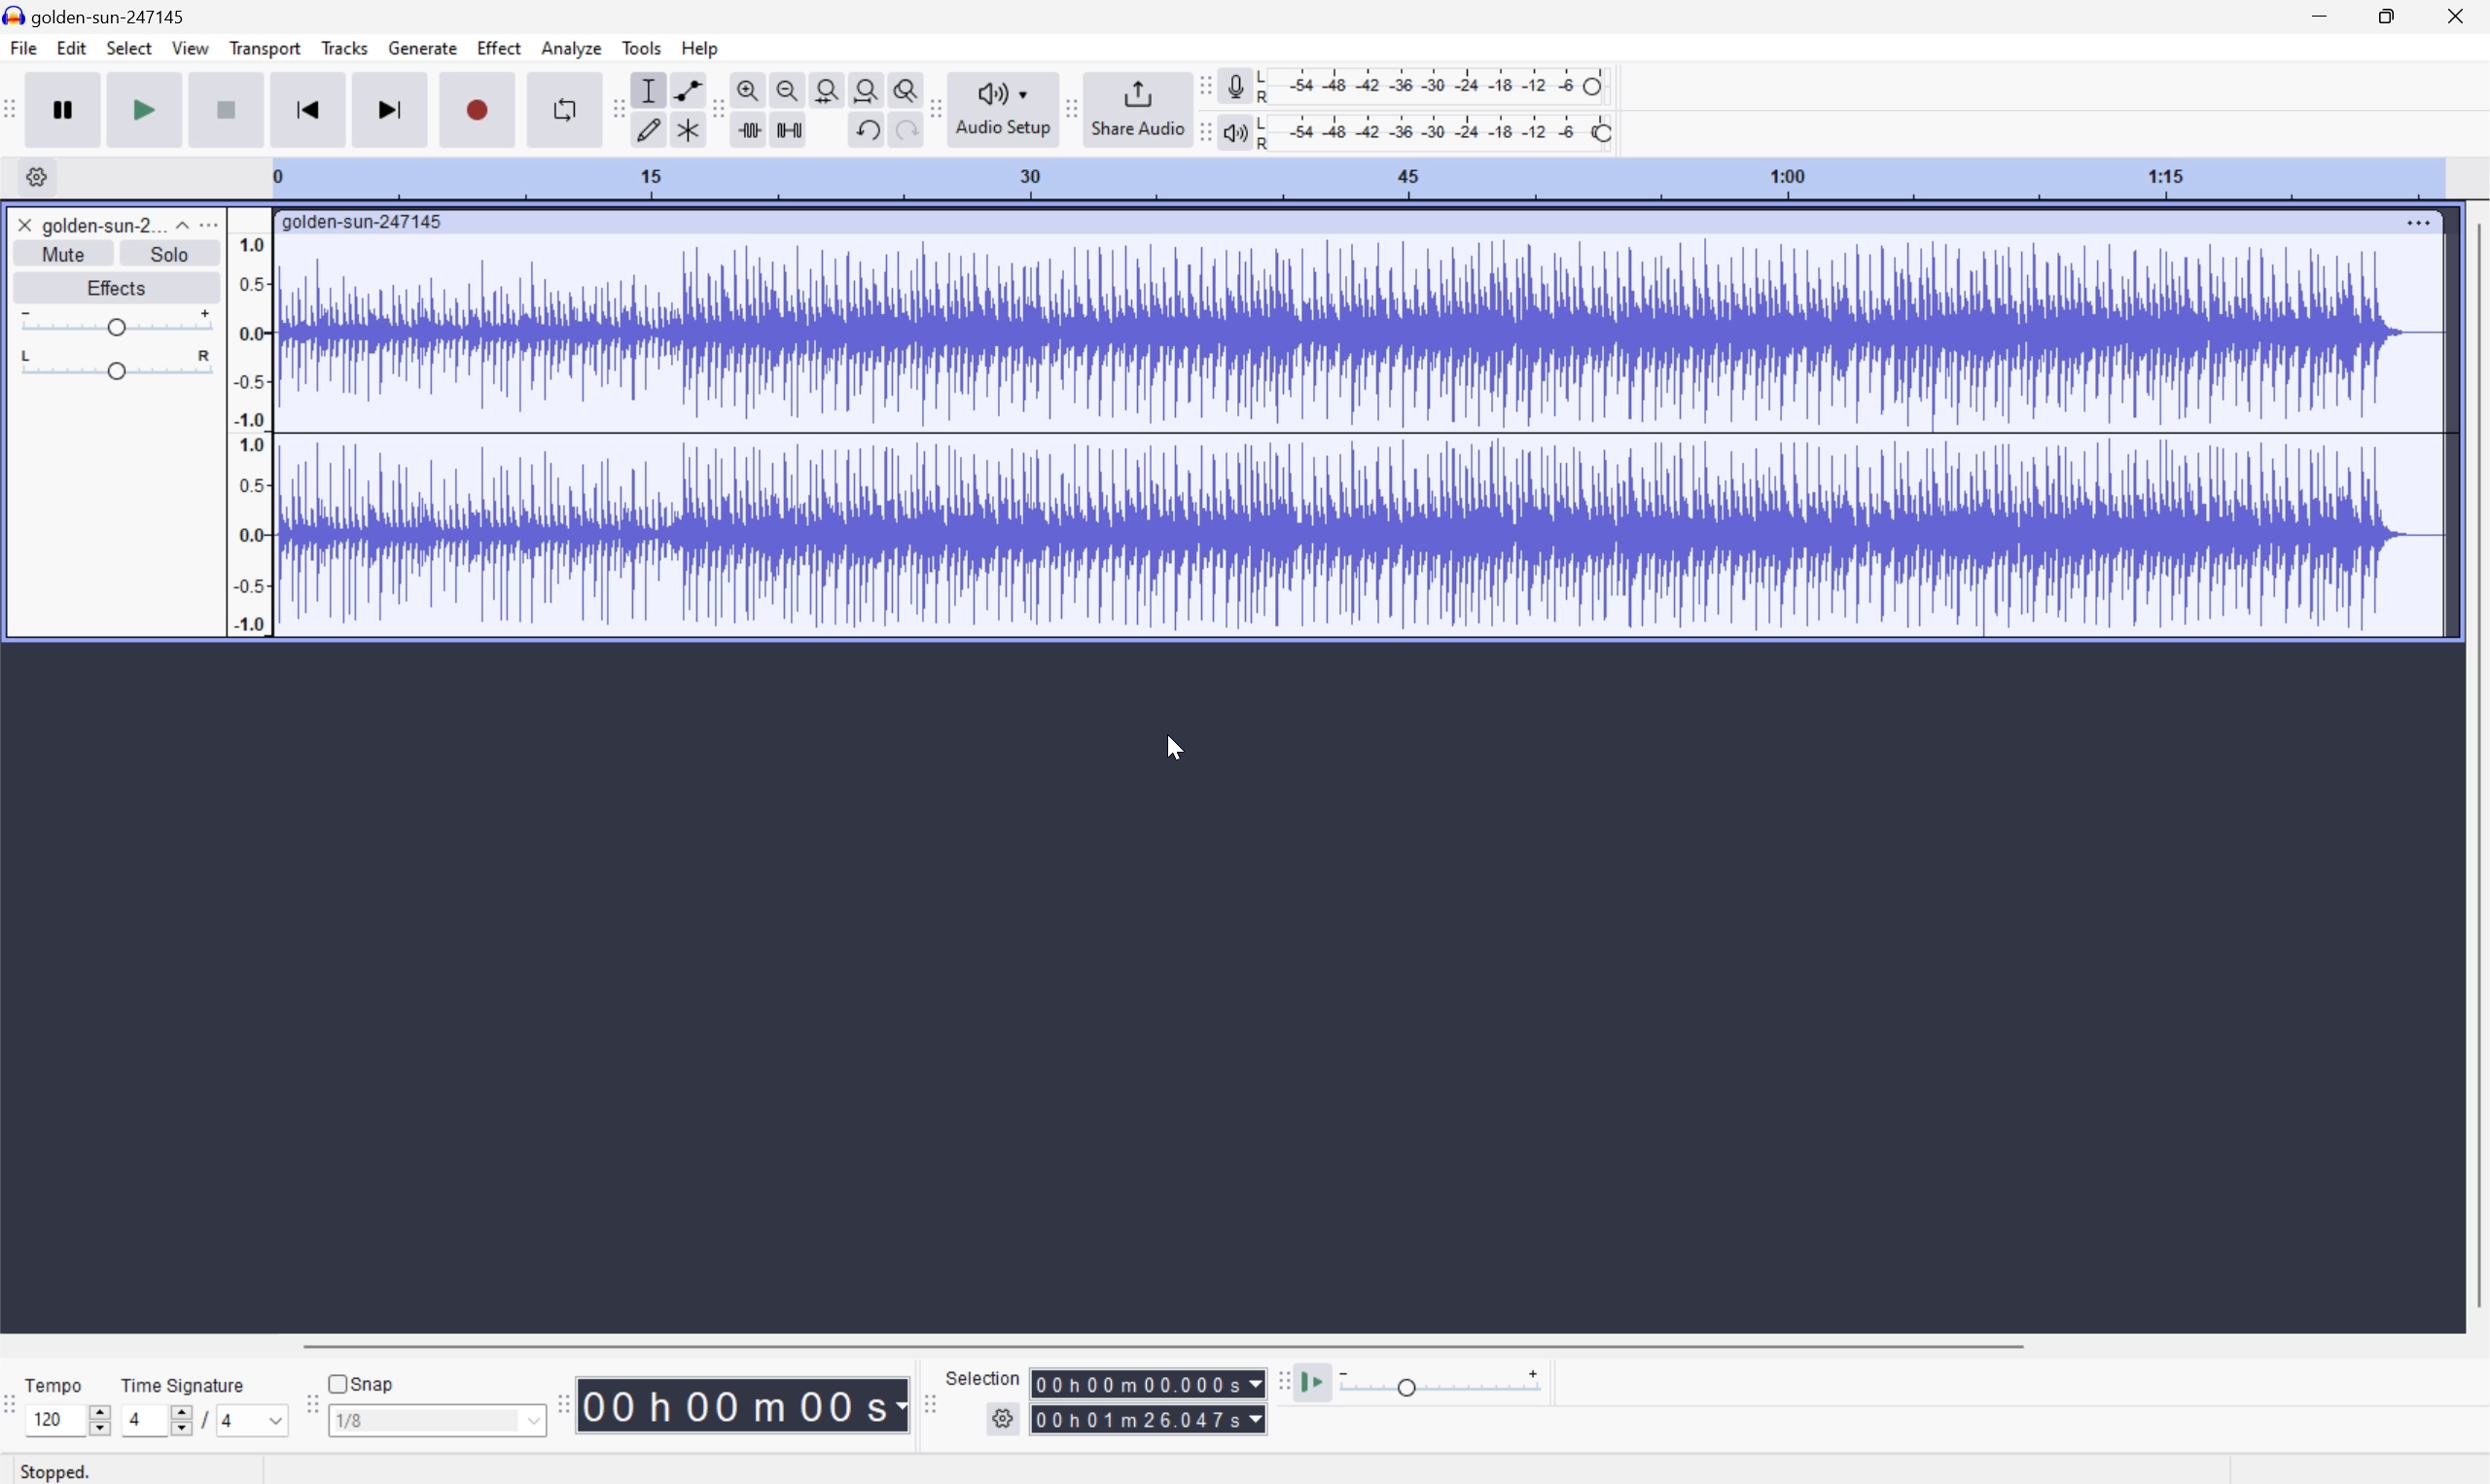  Describe the element at coordinates (701, 46) in the screenshot. I see `Help` at that location.